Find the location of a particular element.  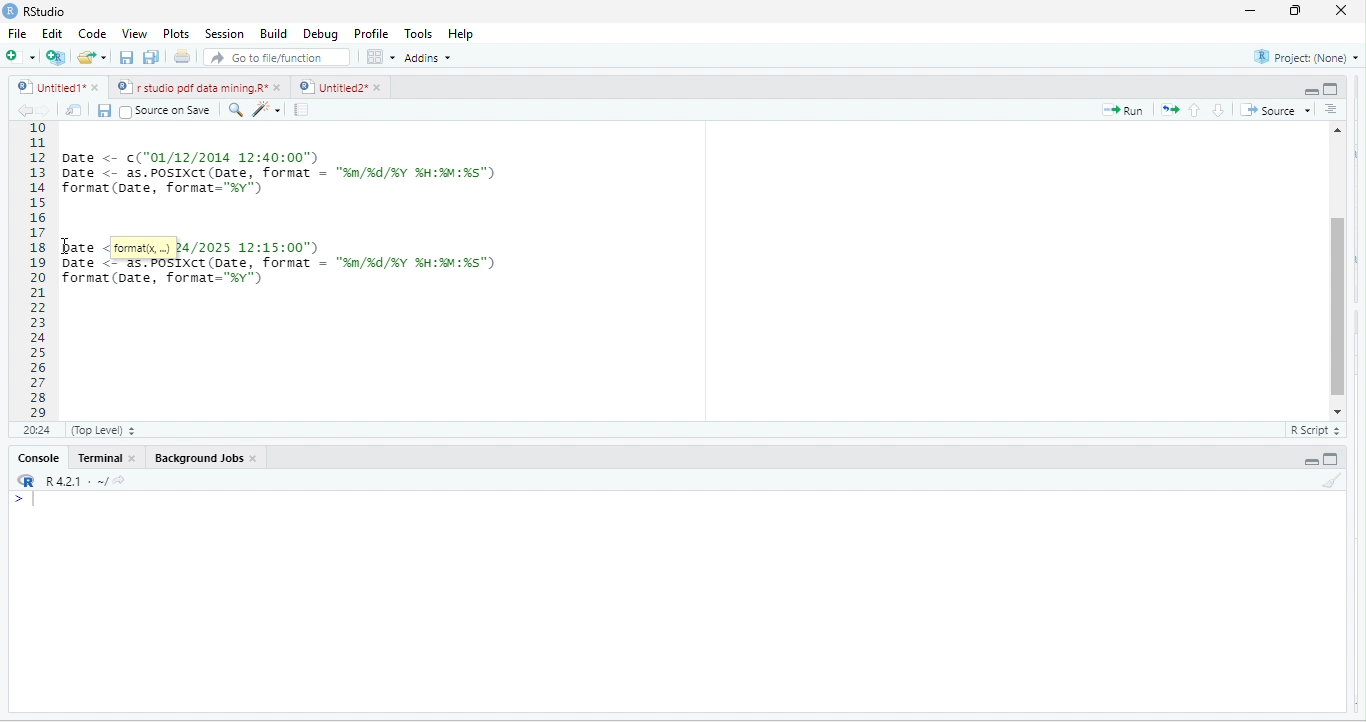

option is located at coordinates (379, 56).